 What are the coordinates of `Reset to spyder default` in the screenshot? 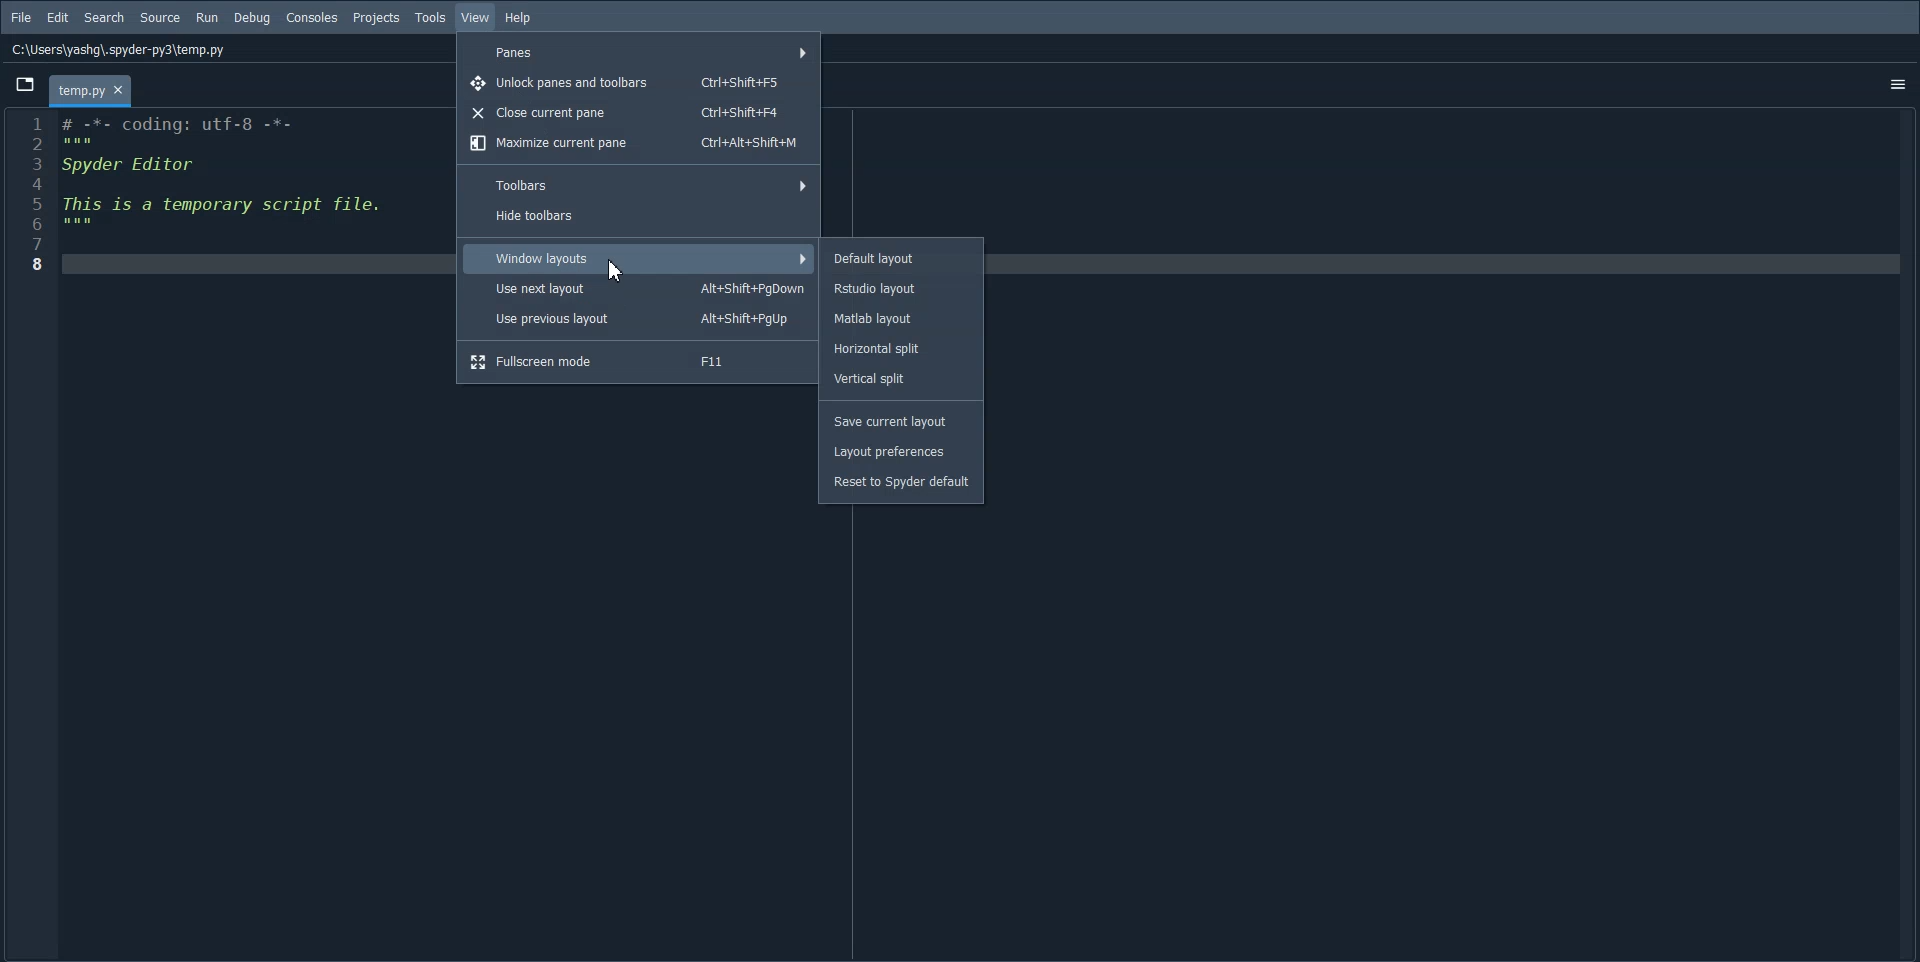 It's located at (900, 481).